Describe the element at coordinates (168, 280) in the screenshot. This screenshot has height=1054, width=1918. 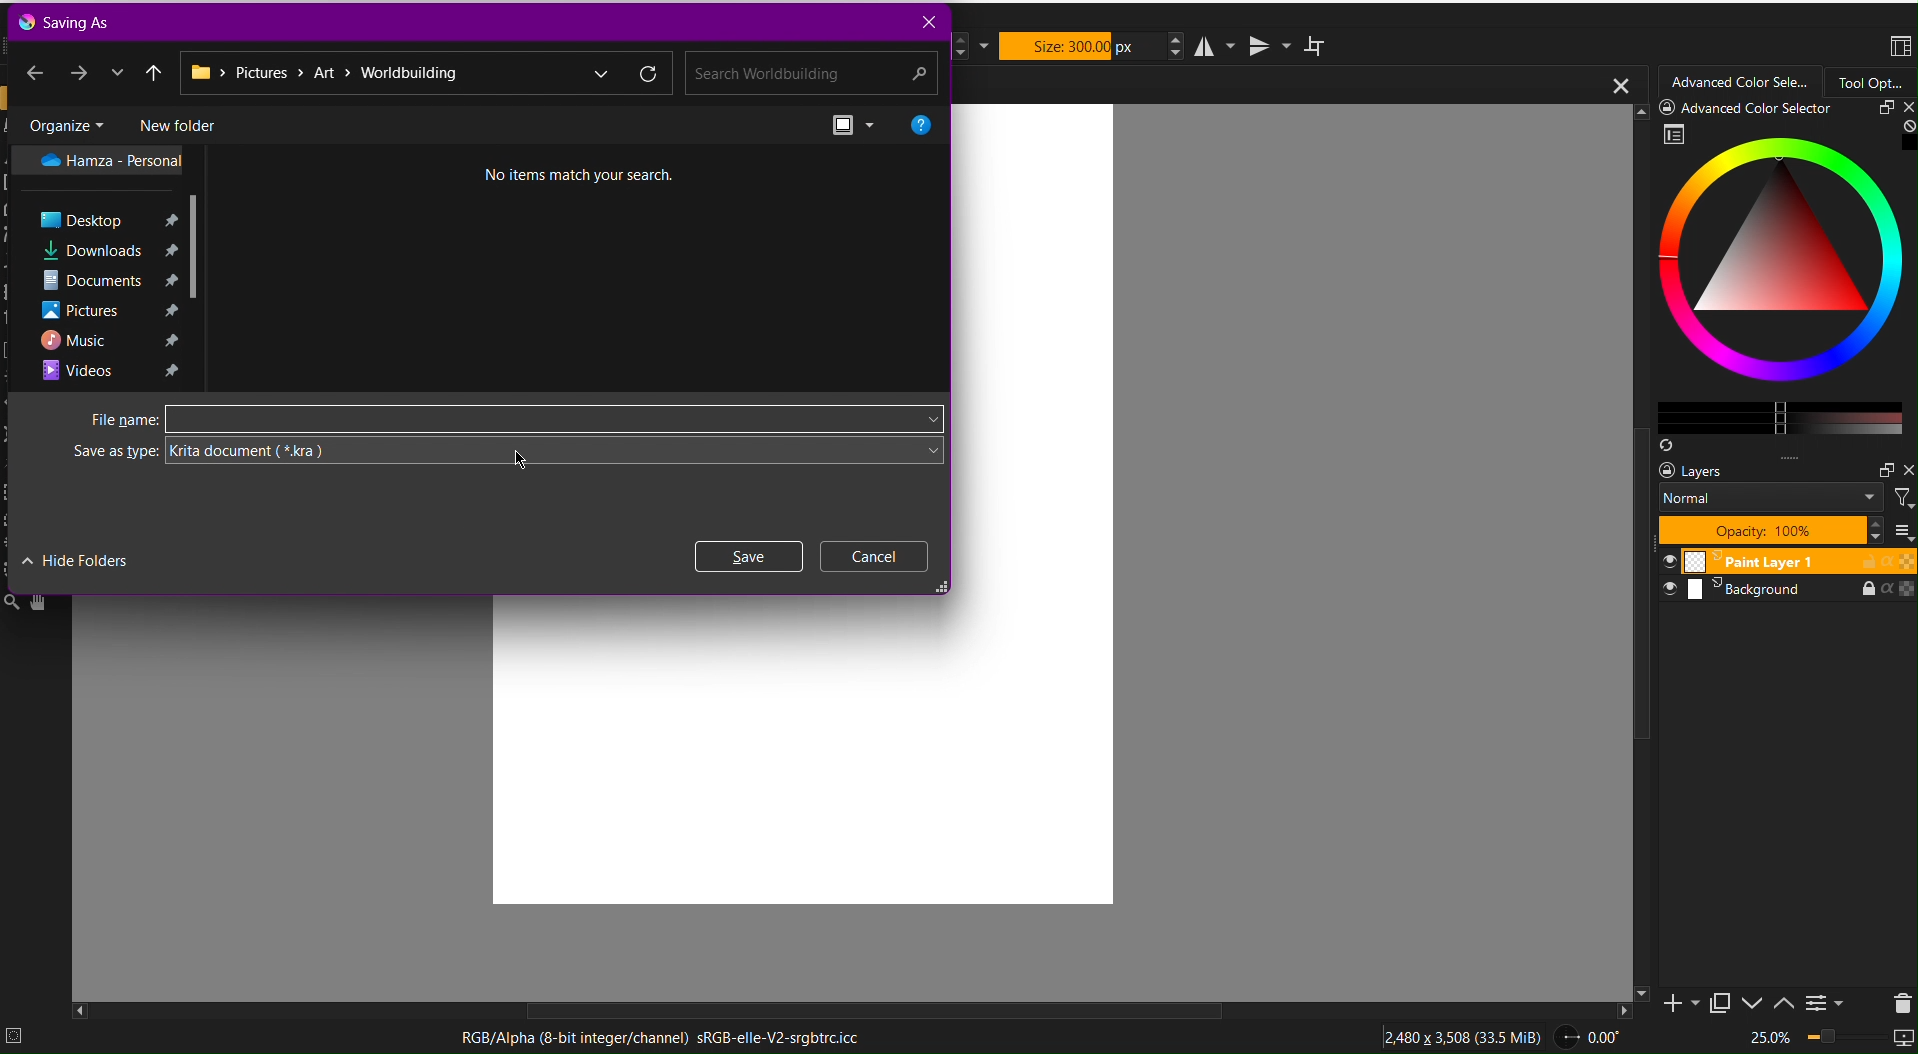
I see `pinned` at that location.